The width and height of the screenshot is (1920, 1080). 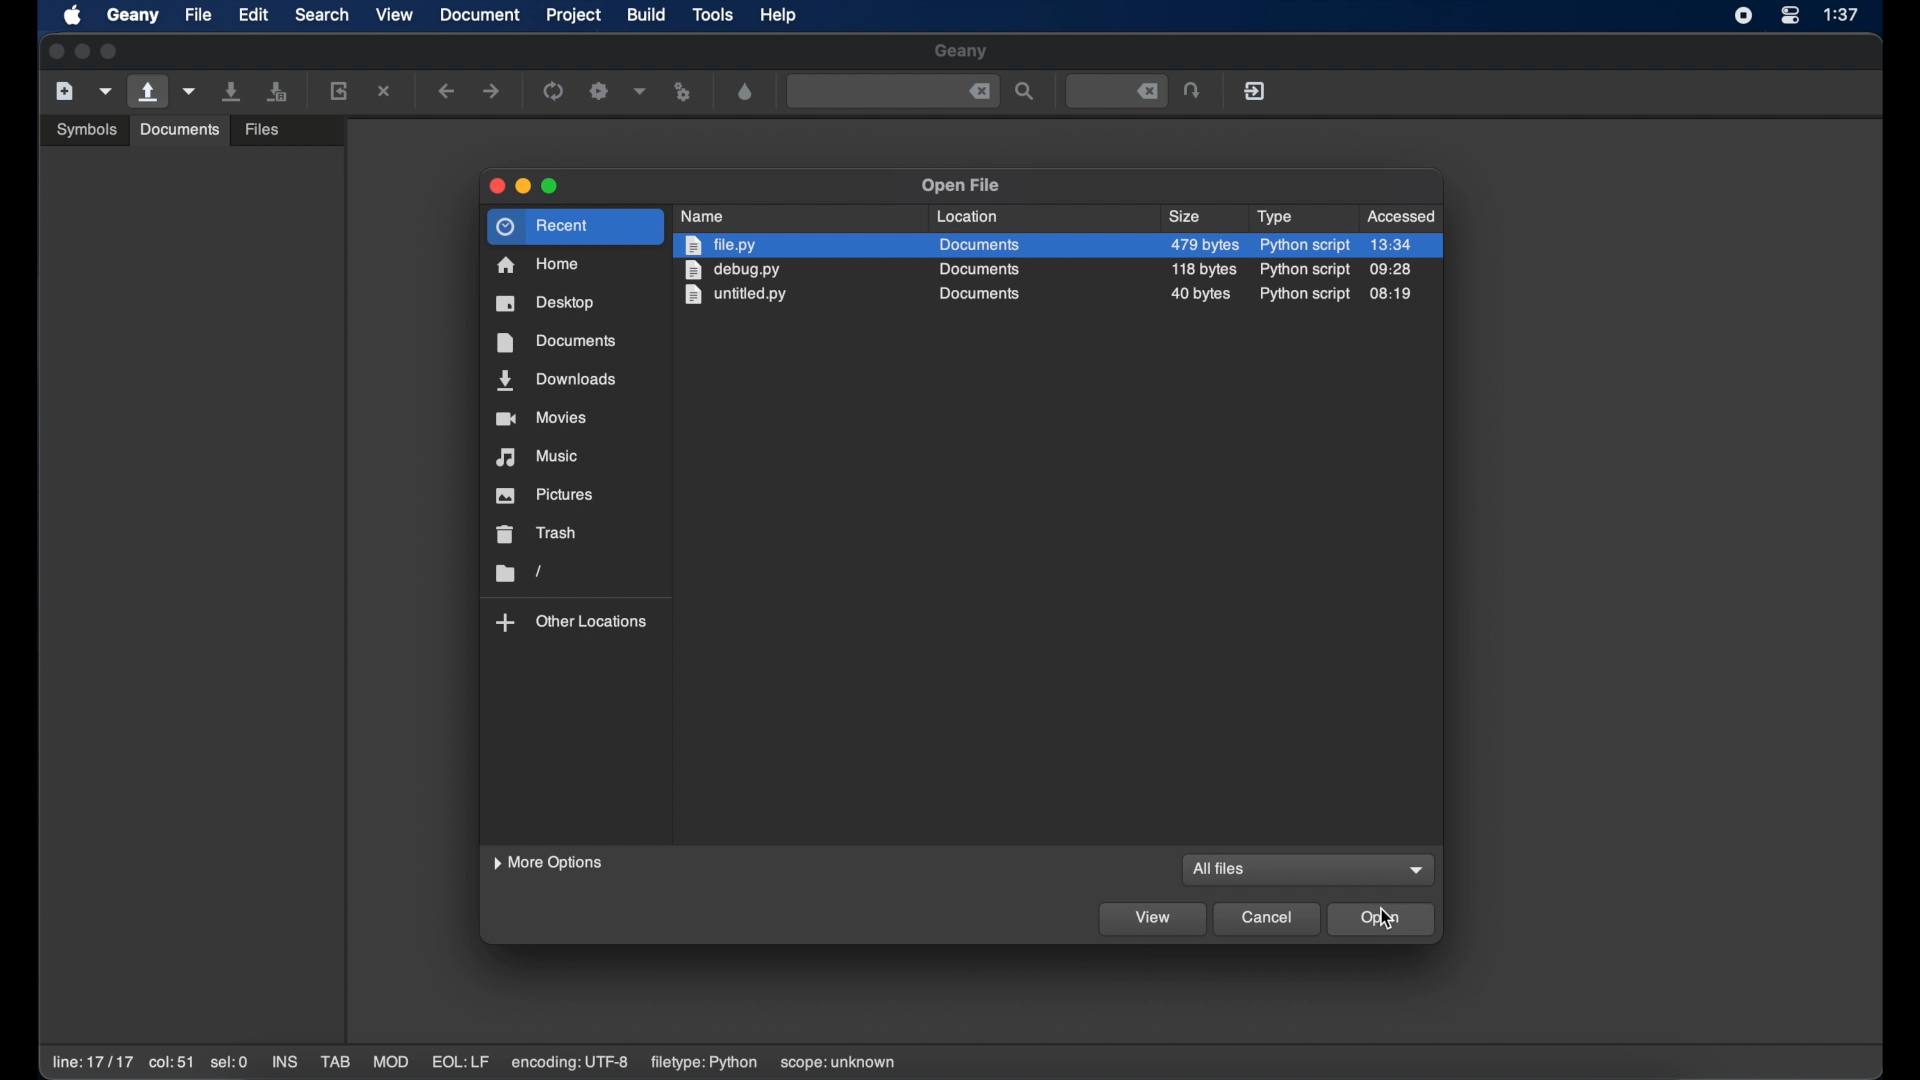 What do you see at coordinates (132, 15) in the screenshot?
I see `geany` at bounding box center [132, 15].